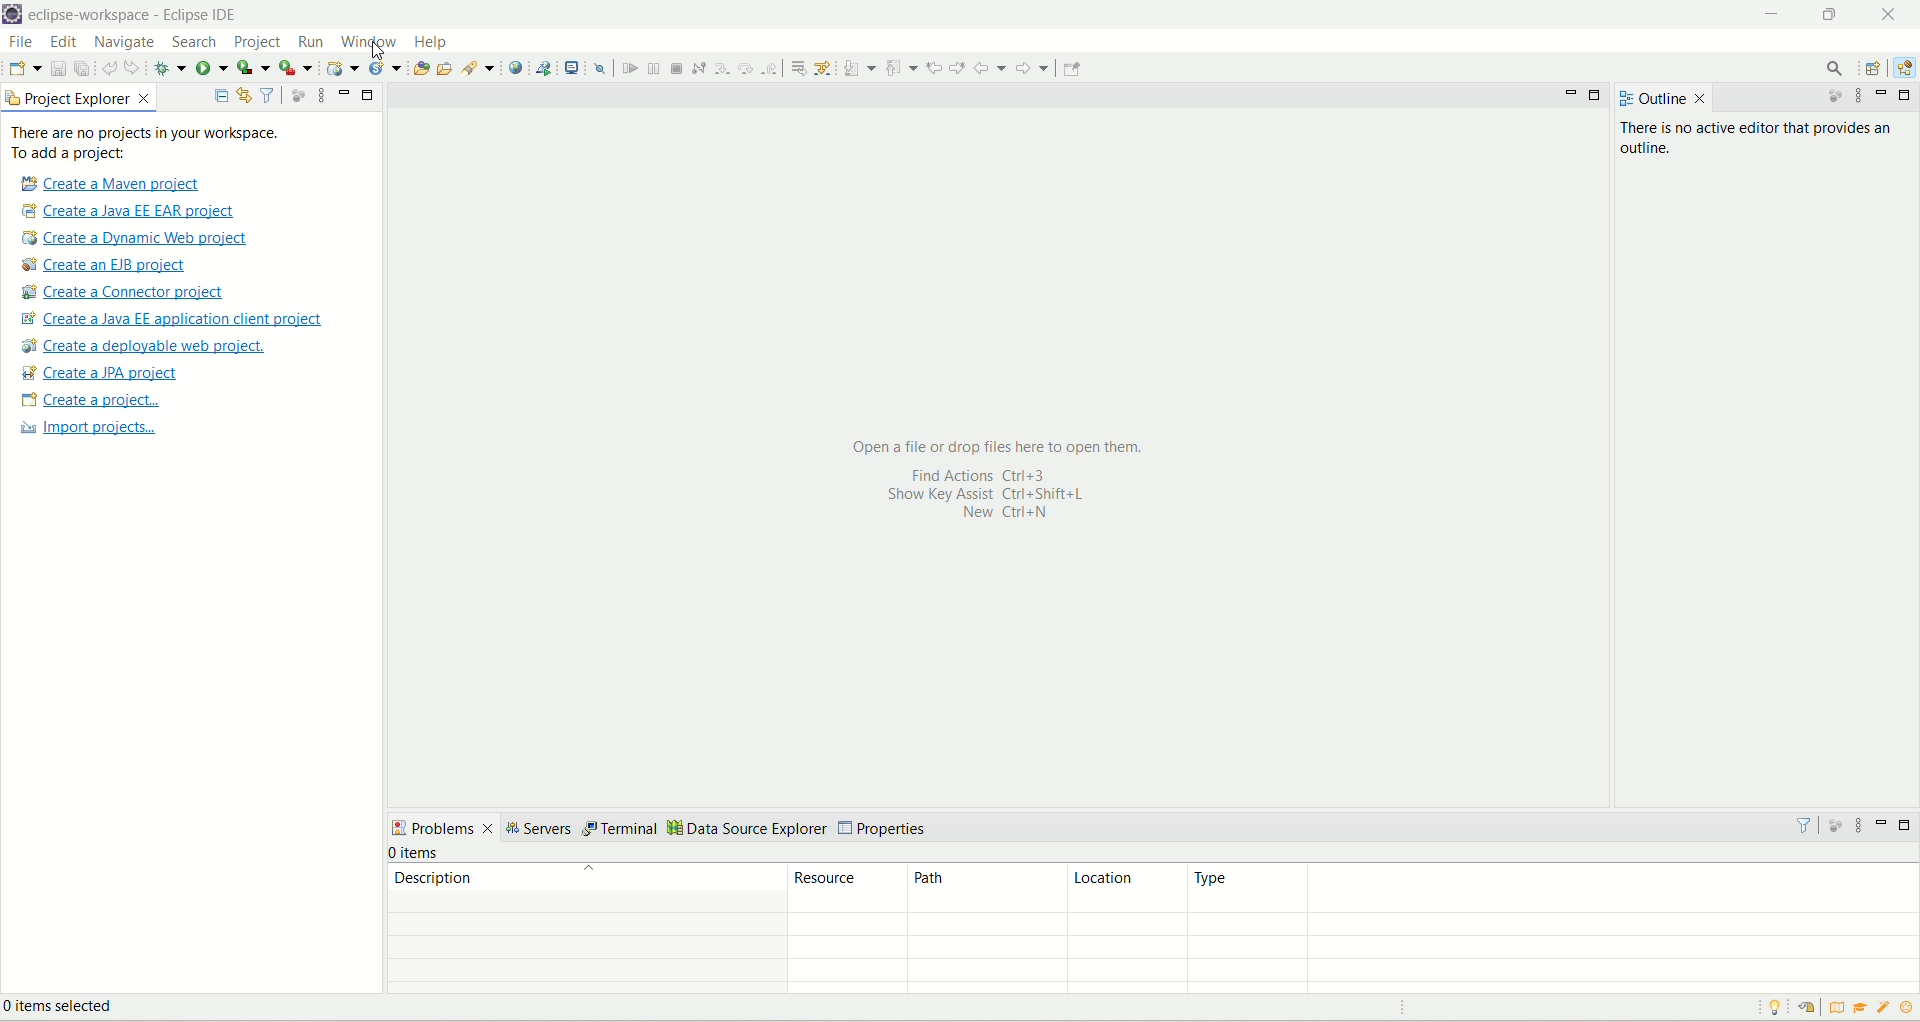 The width and height of the screenshot is (1920, 1022). What do you see at coordinates (1834, 18) in the screenshot?
I see `maximize` at bounding box center [1834, 18].